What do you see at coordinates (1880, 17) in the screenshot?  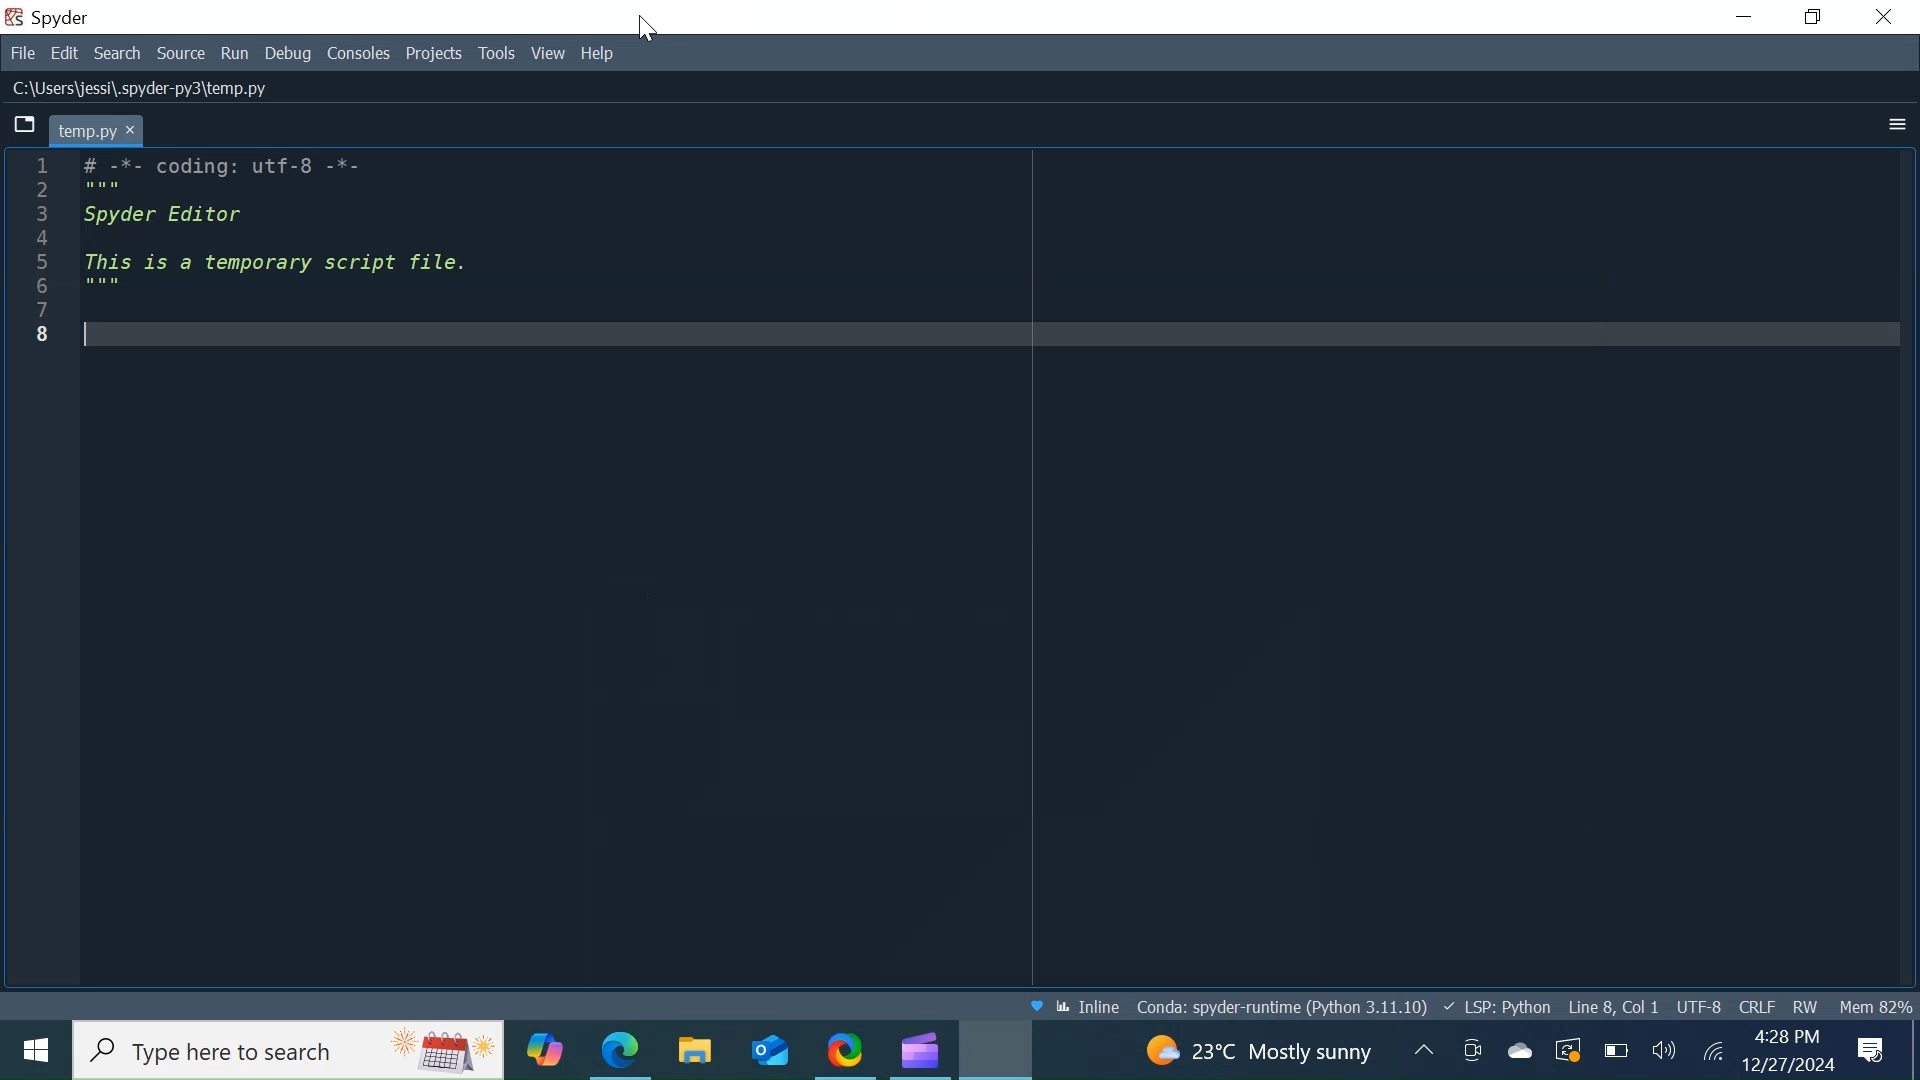 I see `Close` at bounding box center [1880, 17].